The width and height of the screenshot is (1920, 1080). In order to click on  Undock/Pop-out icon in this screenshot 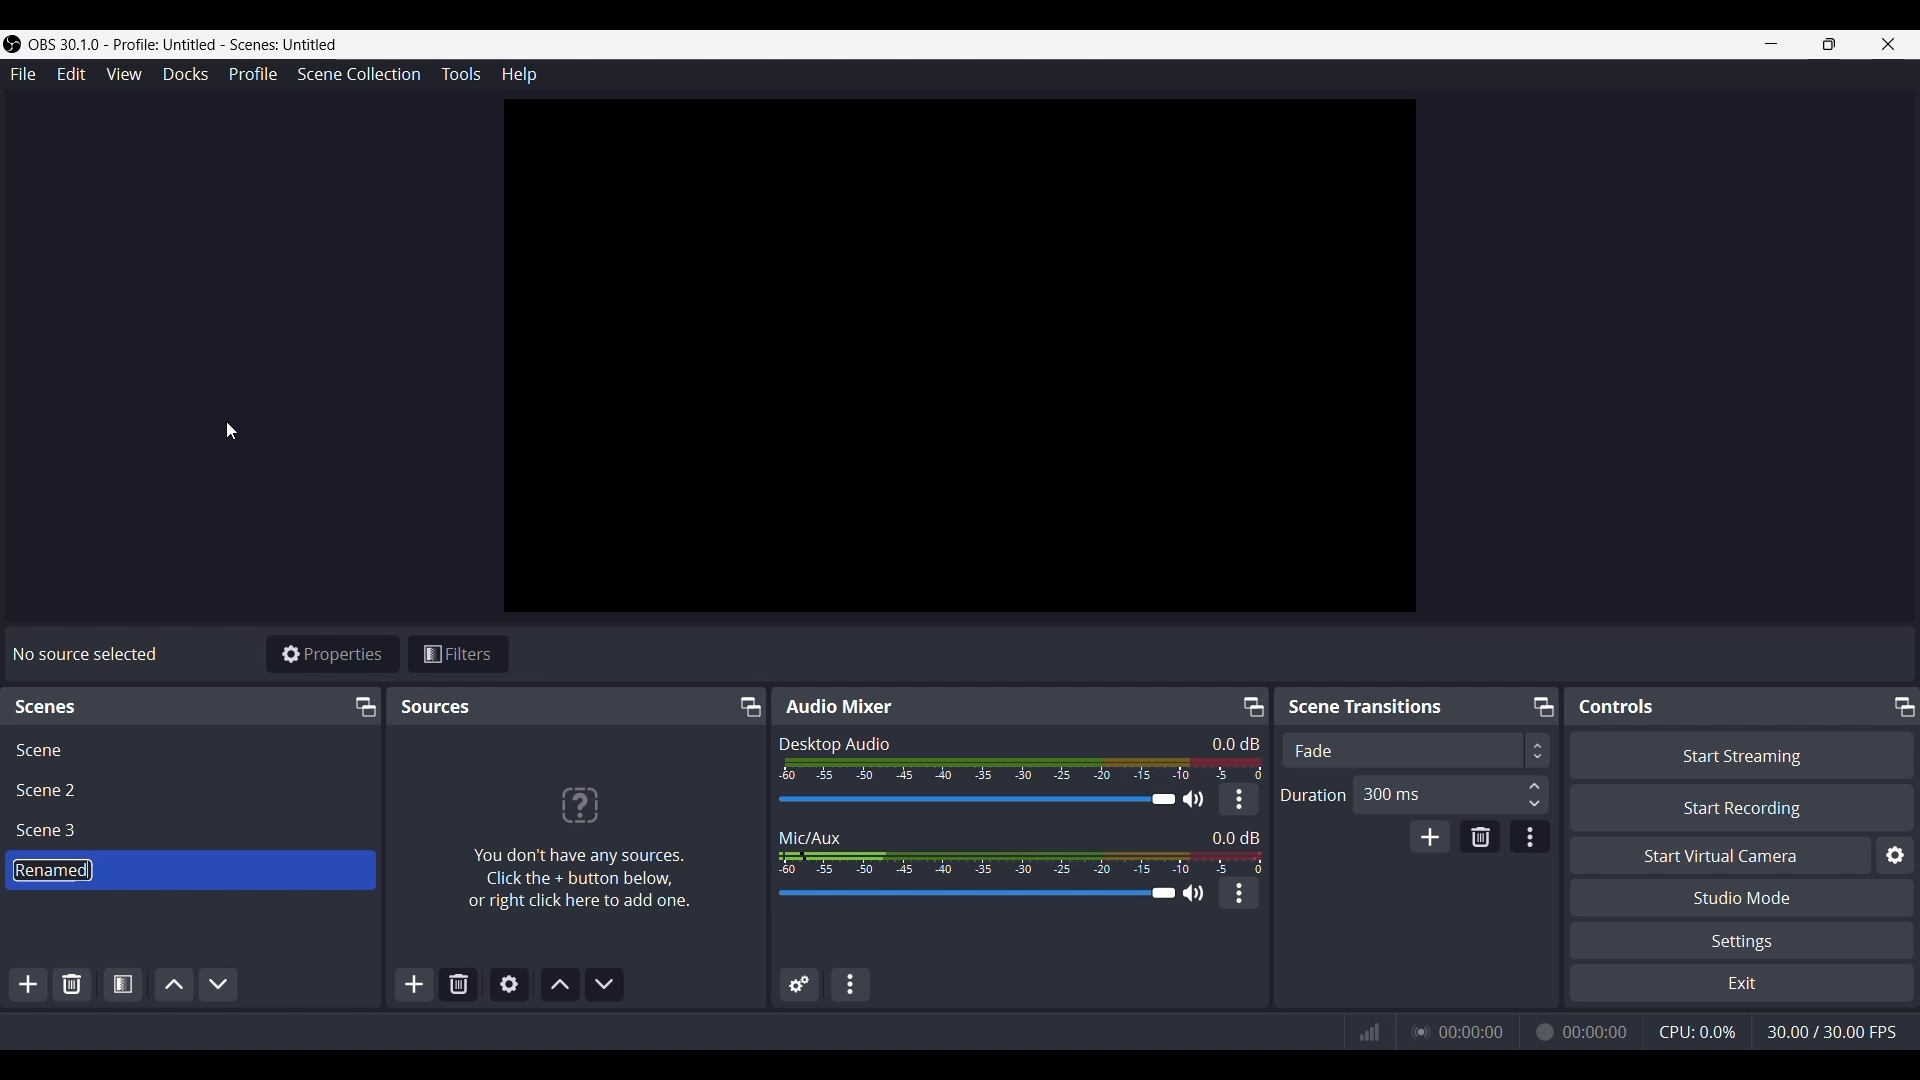, I will do `click(363, 706)`.